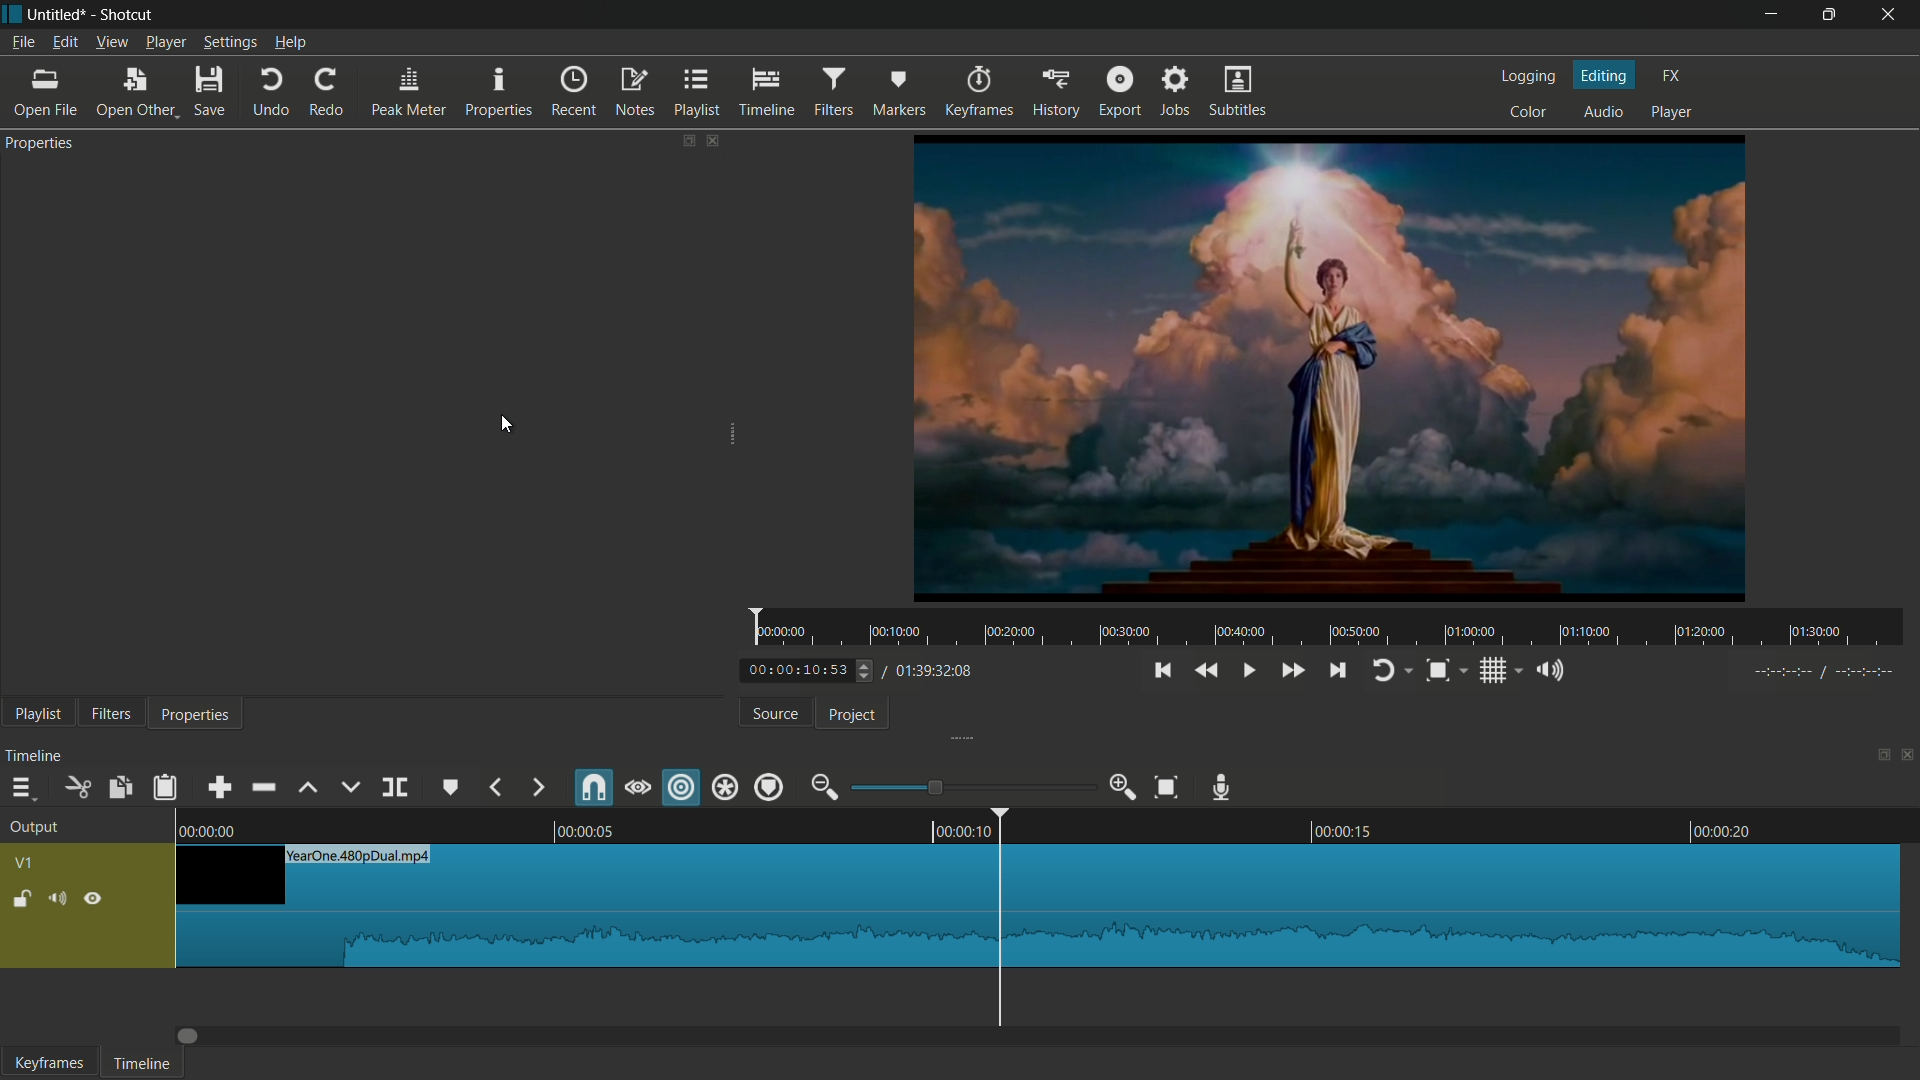  Describe the element at coordinates (21, 785) in the screenshot. I see `timeline menu` at that location.